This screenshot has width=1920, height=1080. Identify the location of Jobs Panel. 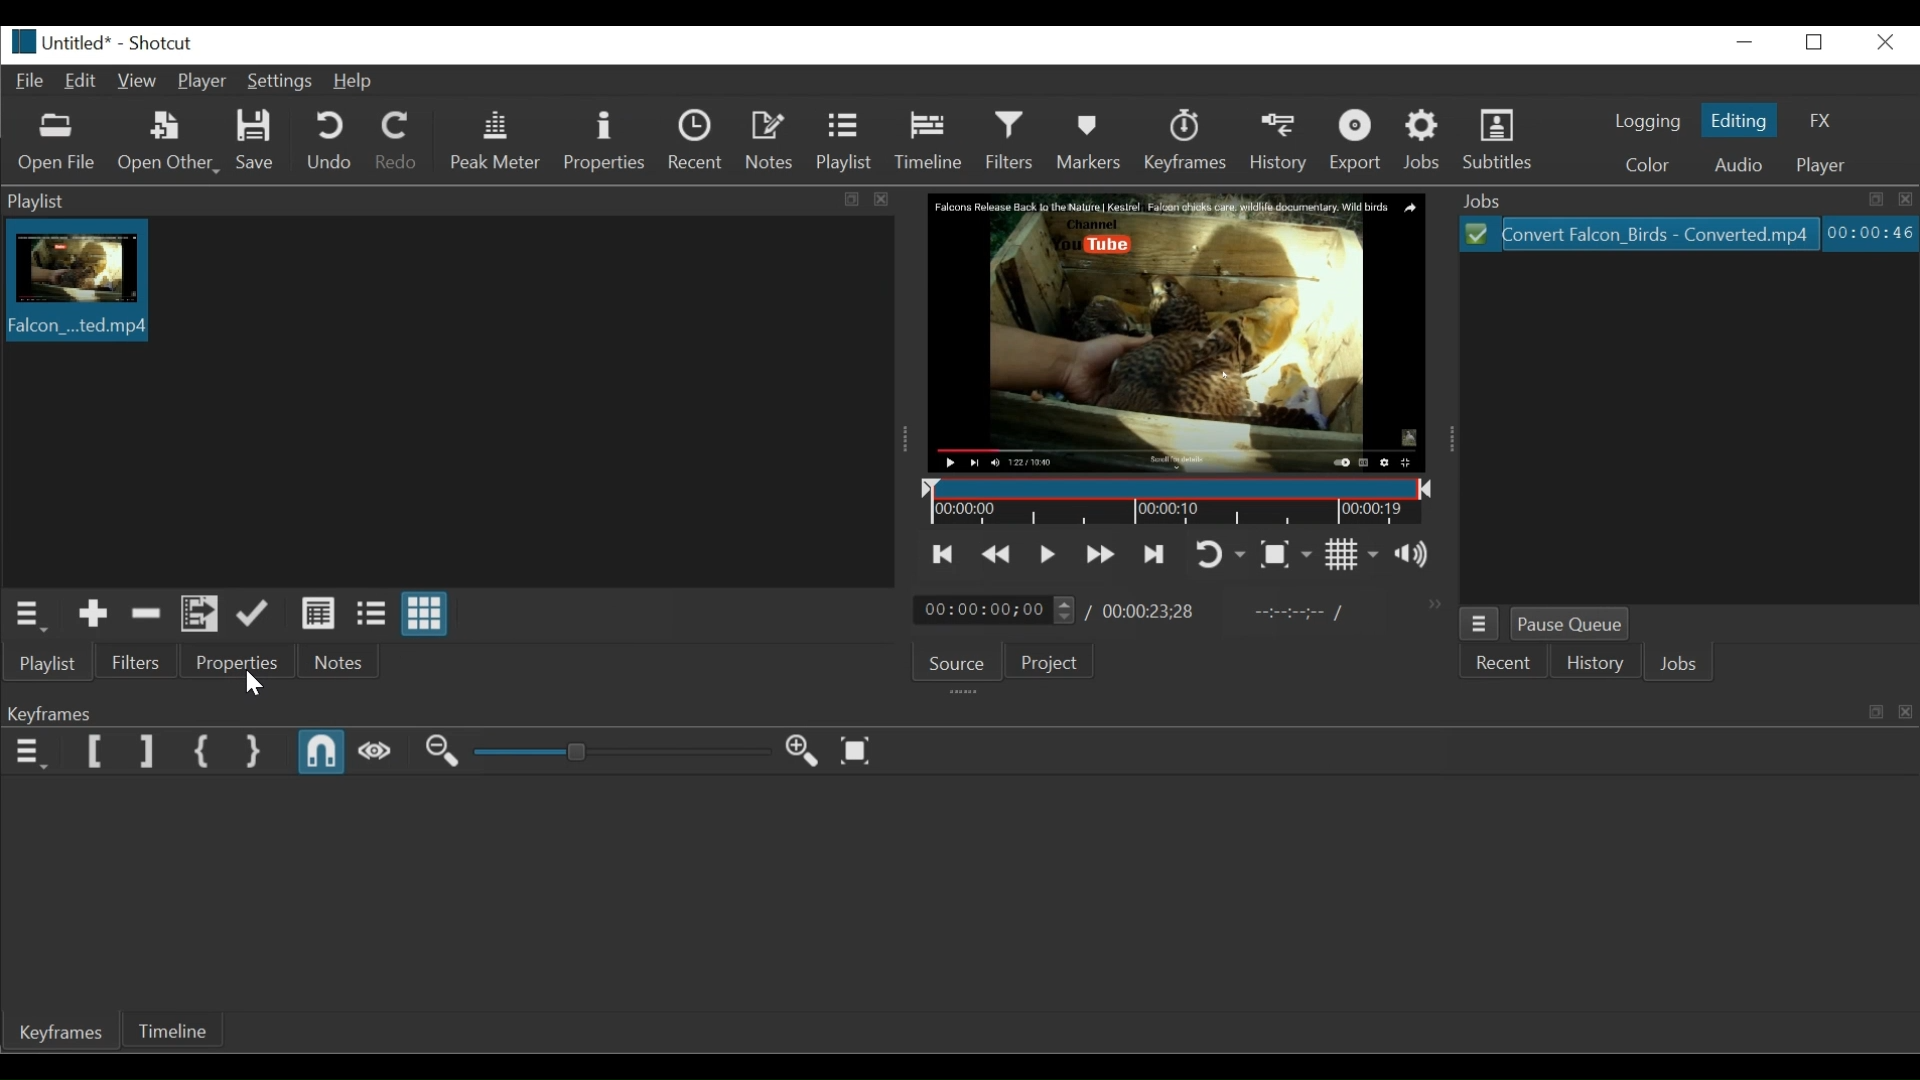
(1688, 199).